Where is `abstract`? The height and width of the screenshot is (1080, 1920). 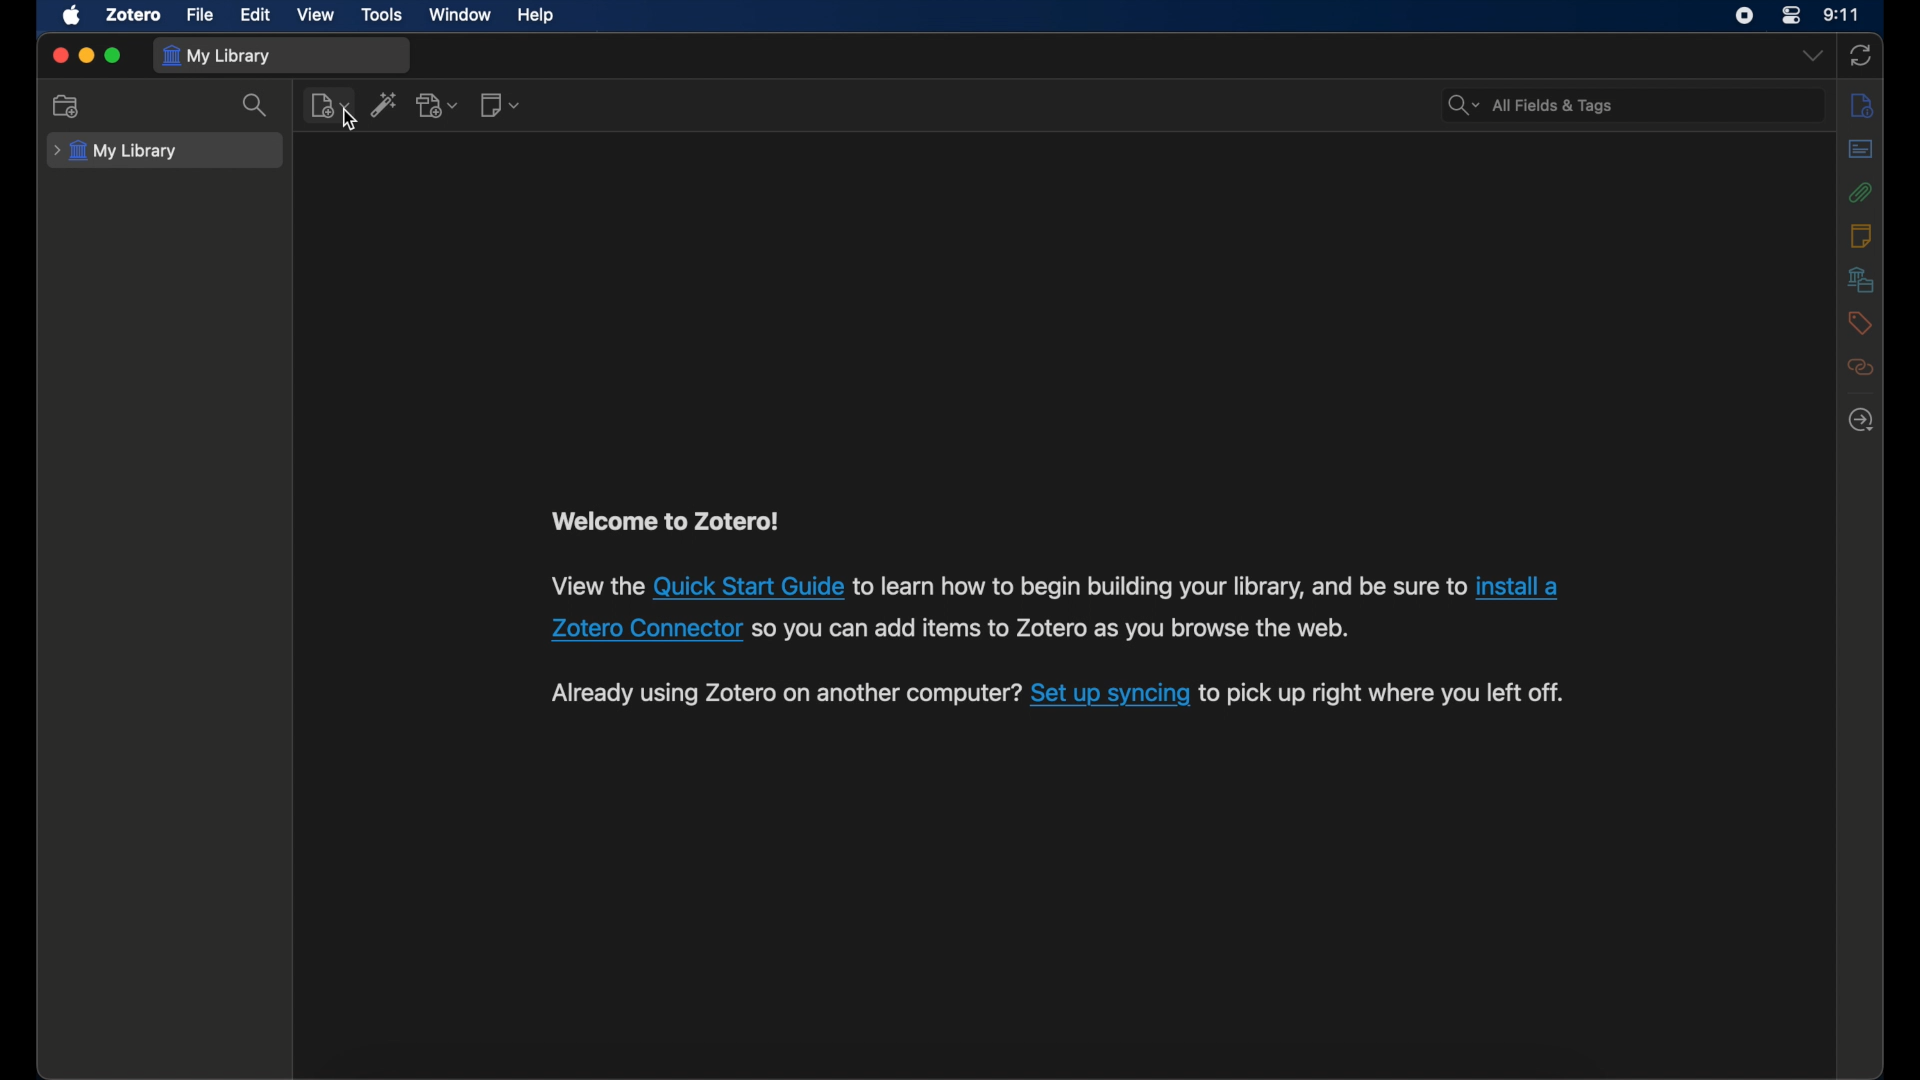 abstract is located at coordinates (1861, 149).